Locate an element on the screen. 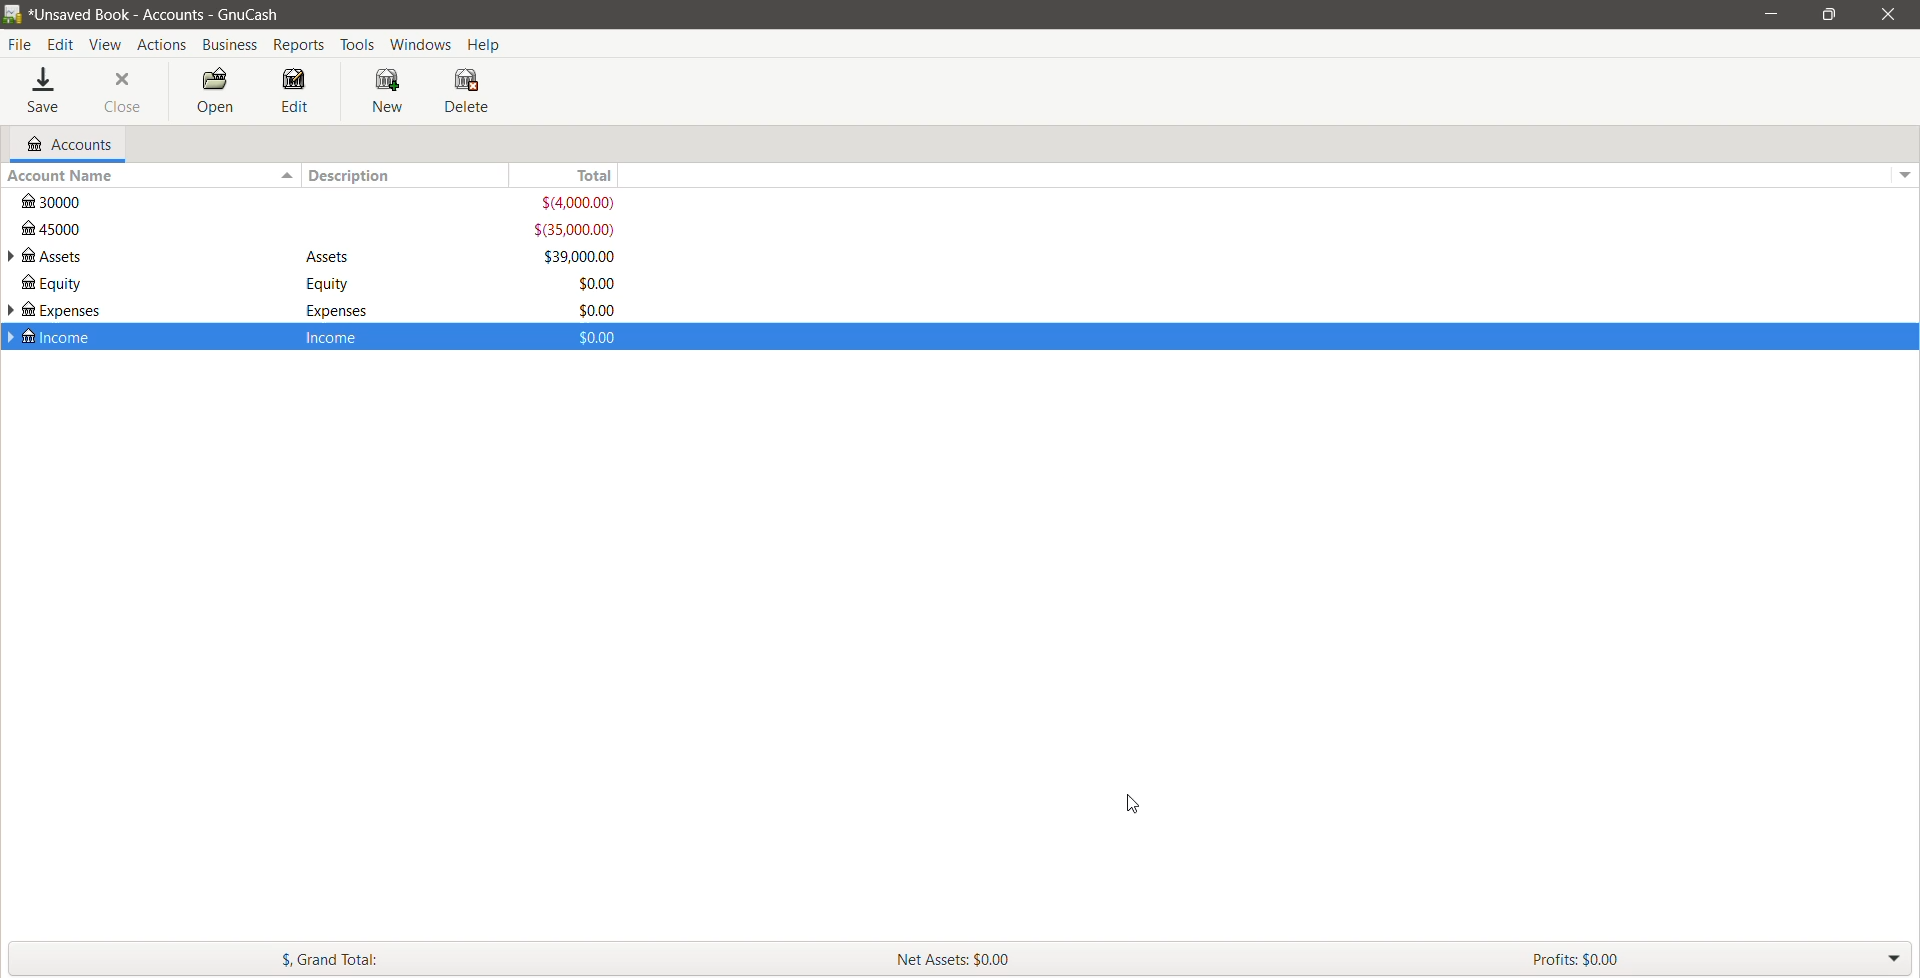 Image resolution: width=1920 pixels, height=978 pixels. Close is located at coordinates (1885, 14).